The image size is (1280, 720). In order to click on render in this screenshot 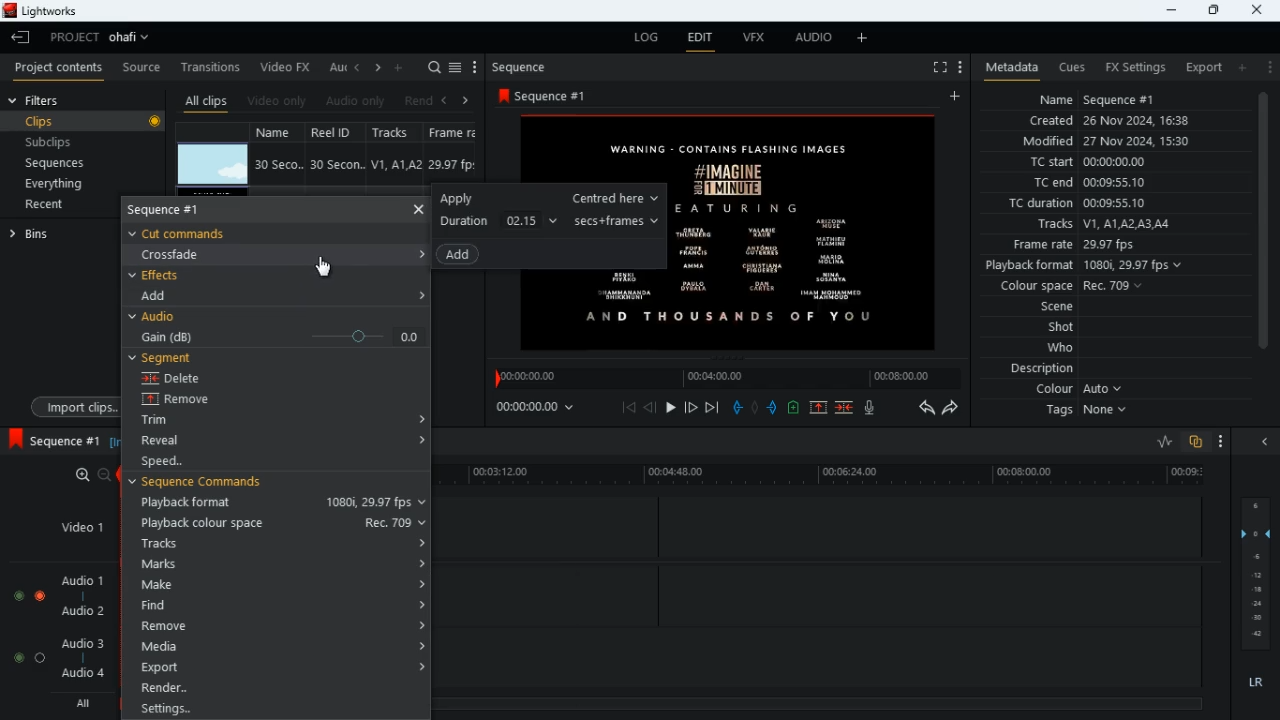, I will do `click(281, 688)`.